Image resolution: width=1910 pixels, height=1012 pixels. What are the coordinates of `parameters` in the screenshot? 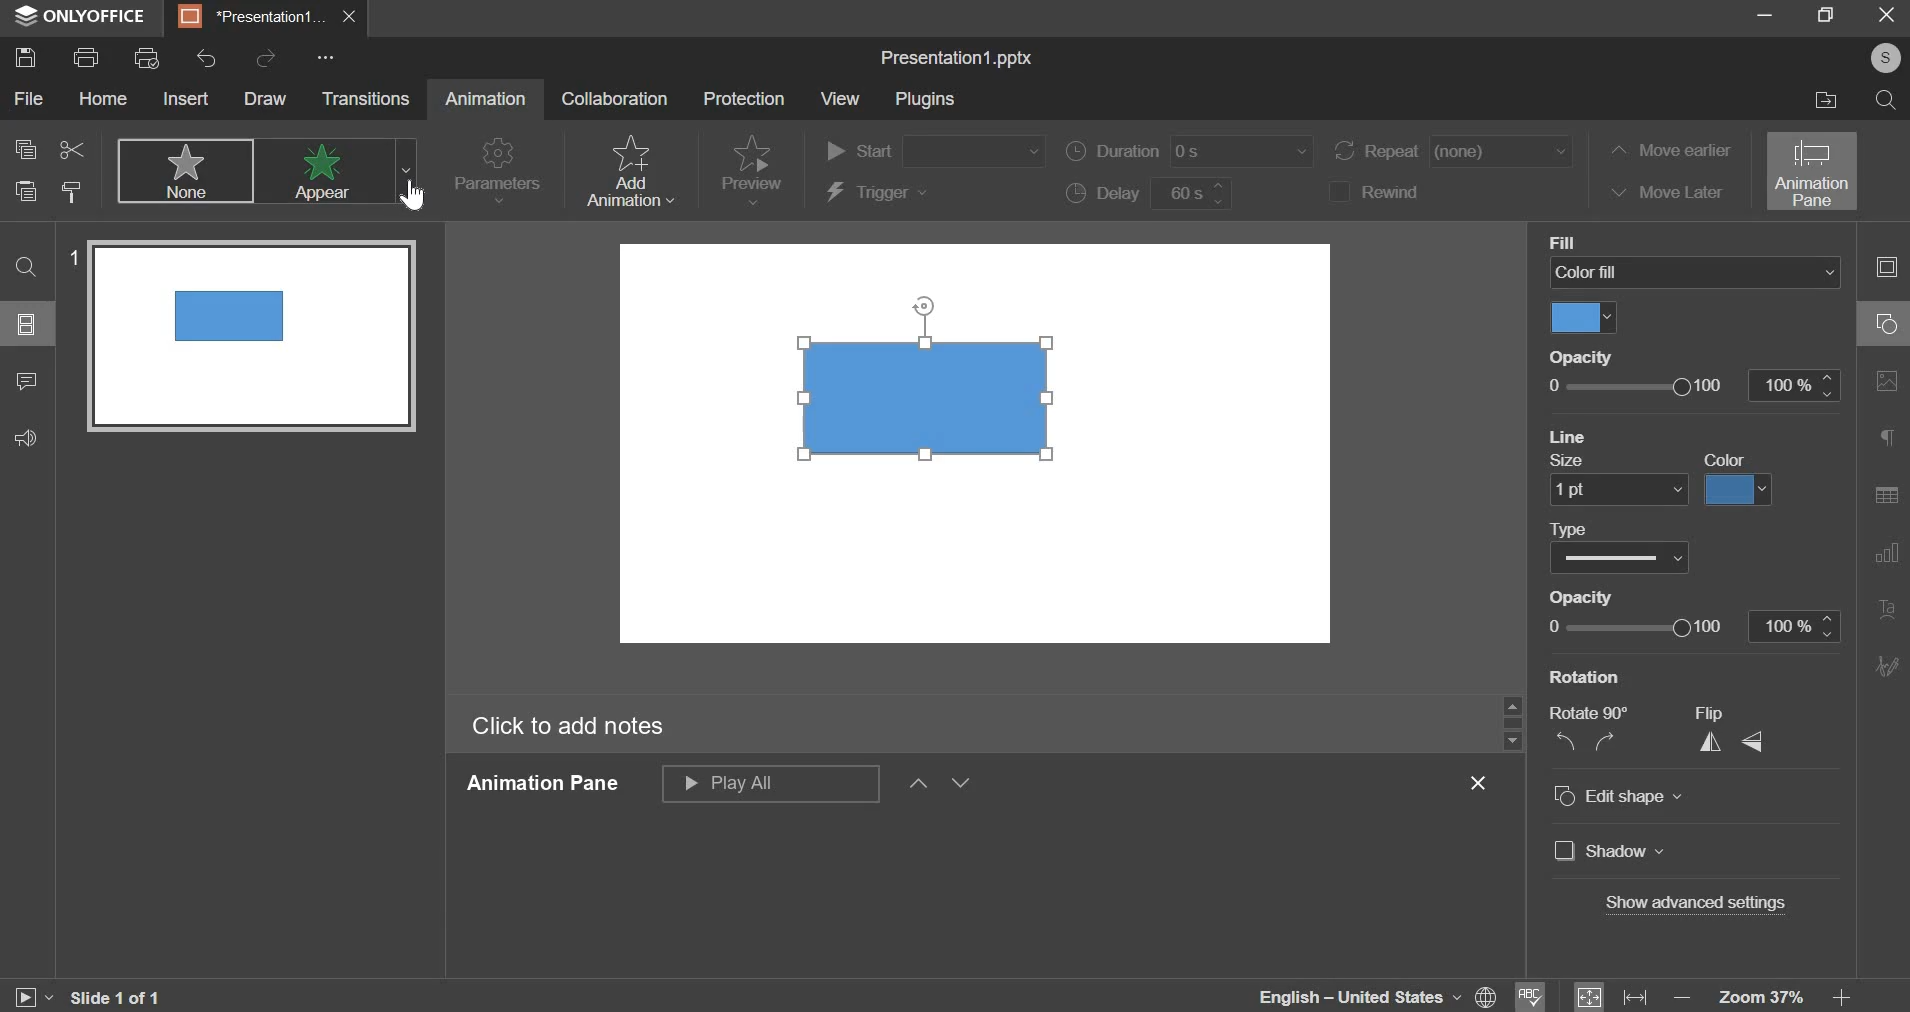 It's located at (500, 168).